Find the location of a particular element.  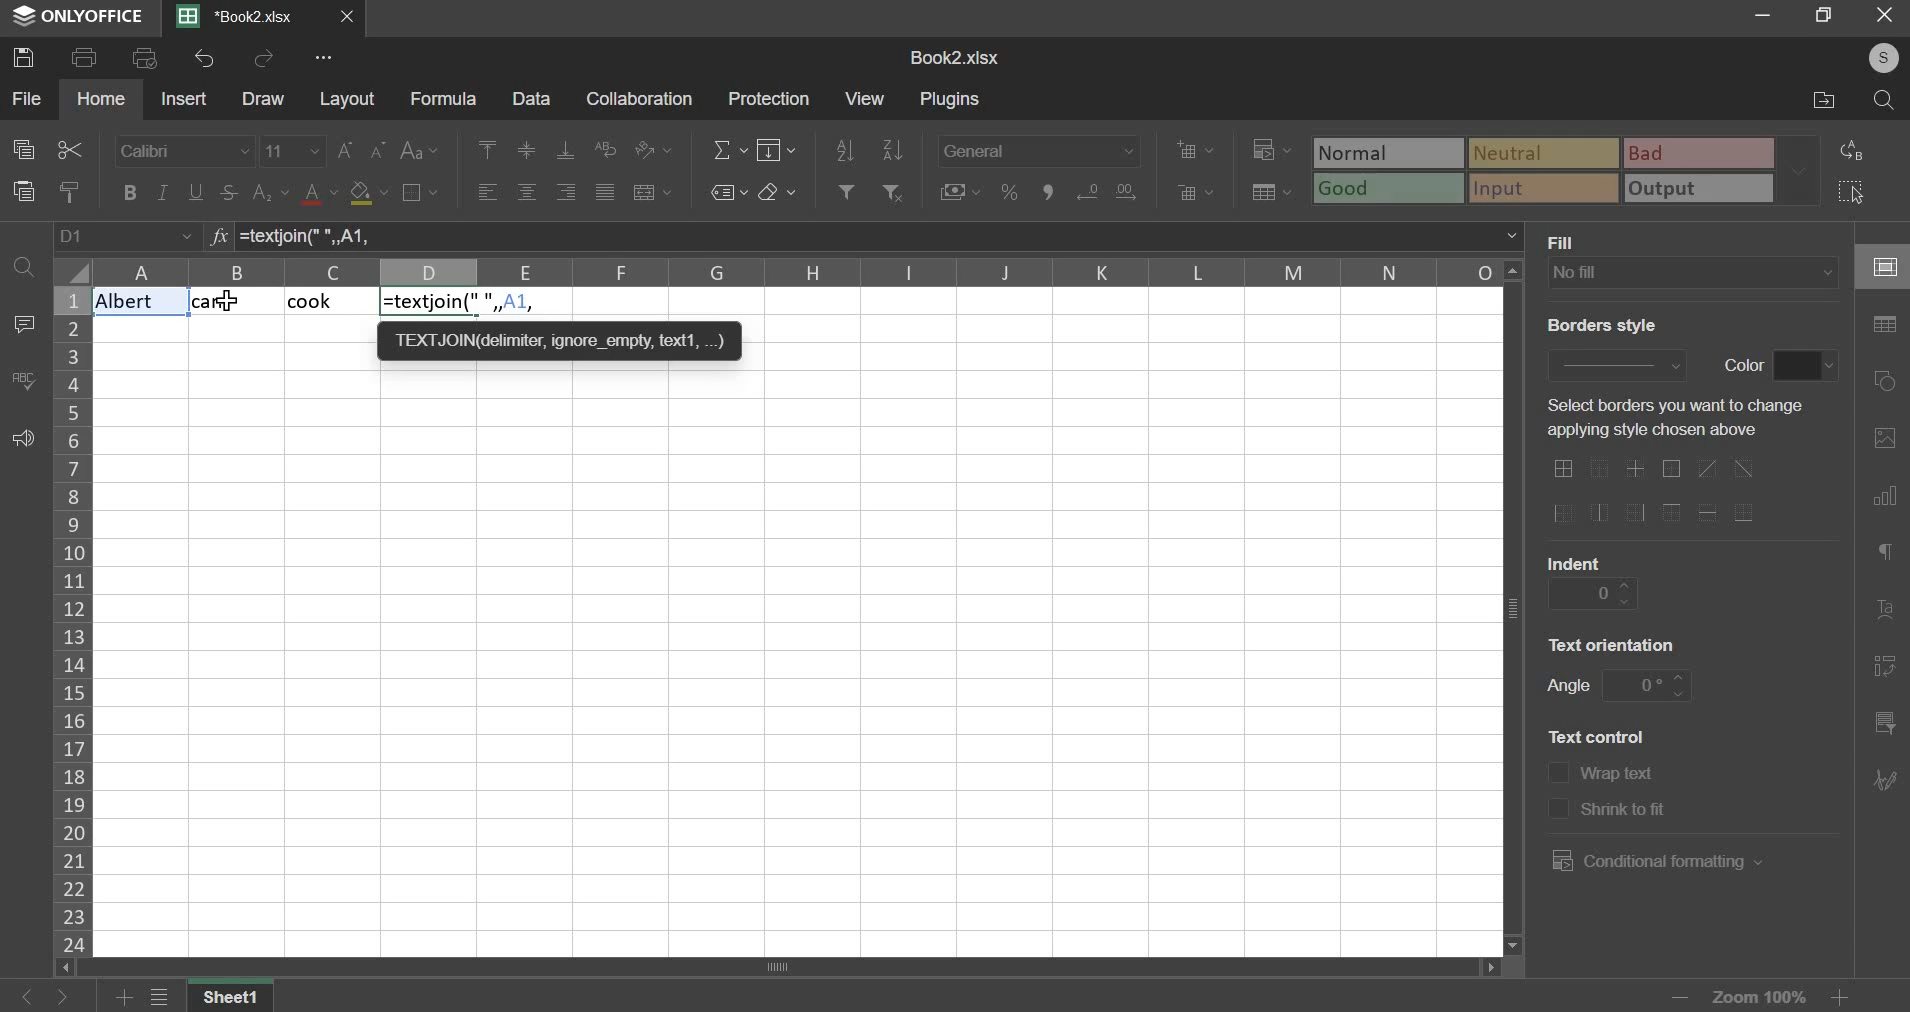

border color is located at coordinates (1806, 366).